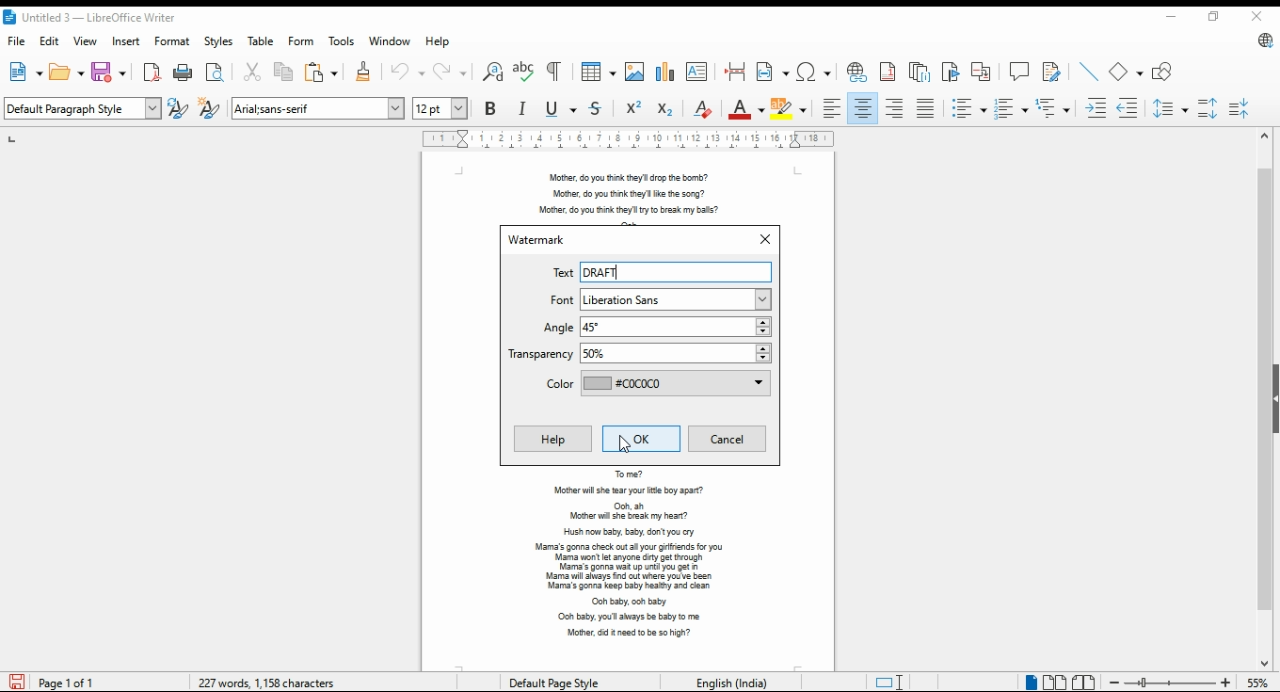  Describe the element at coordinates (24, 72) in the screenshot. I see `new` at that location.